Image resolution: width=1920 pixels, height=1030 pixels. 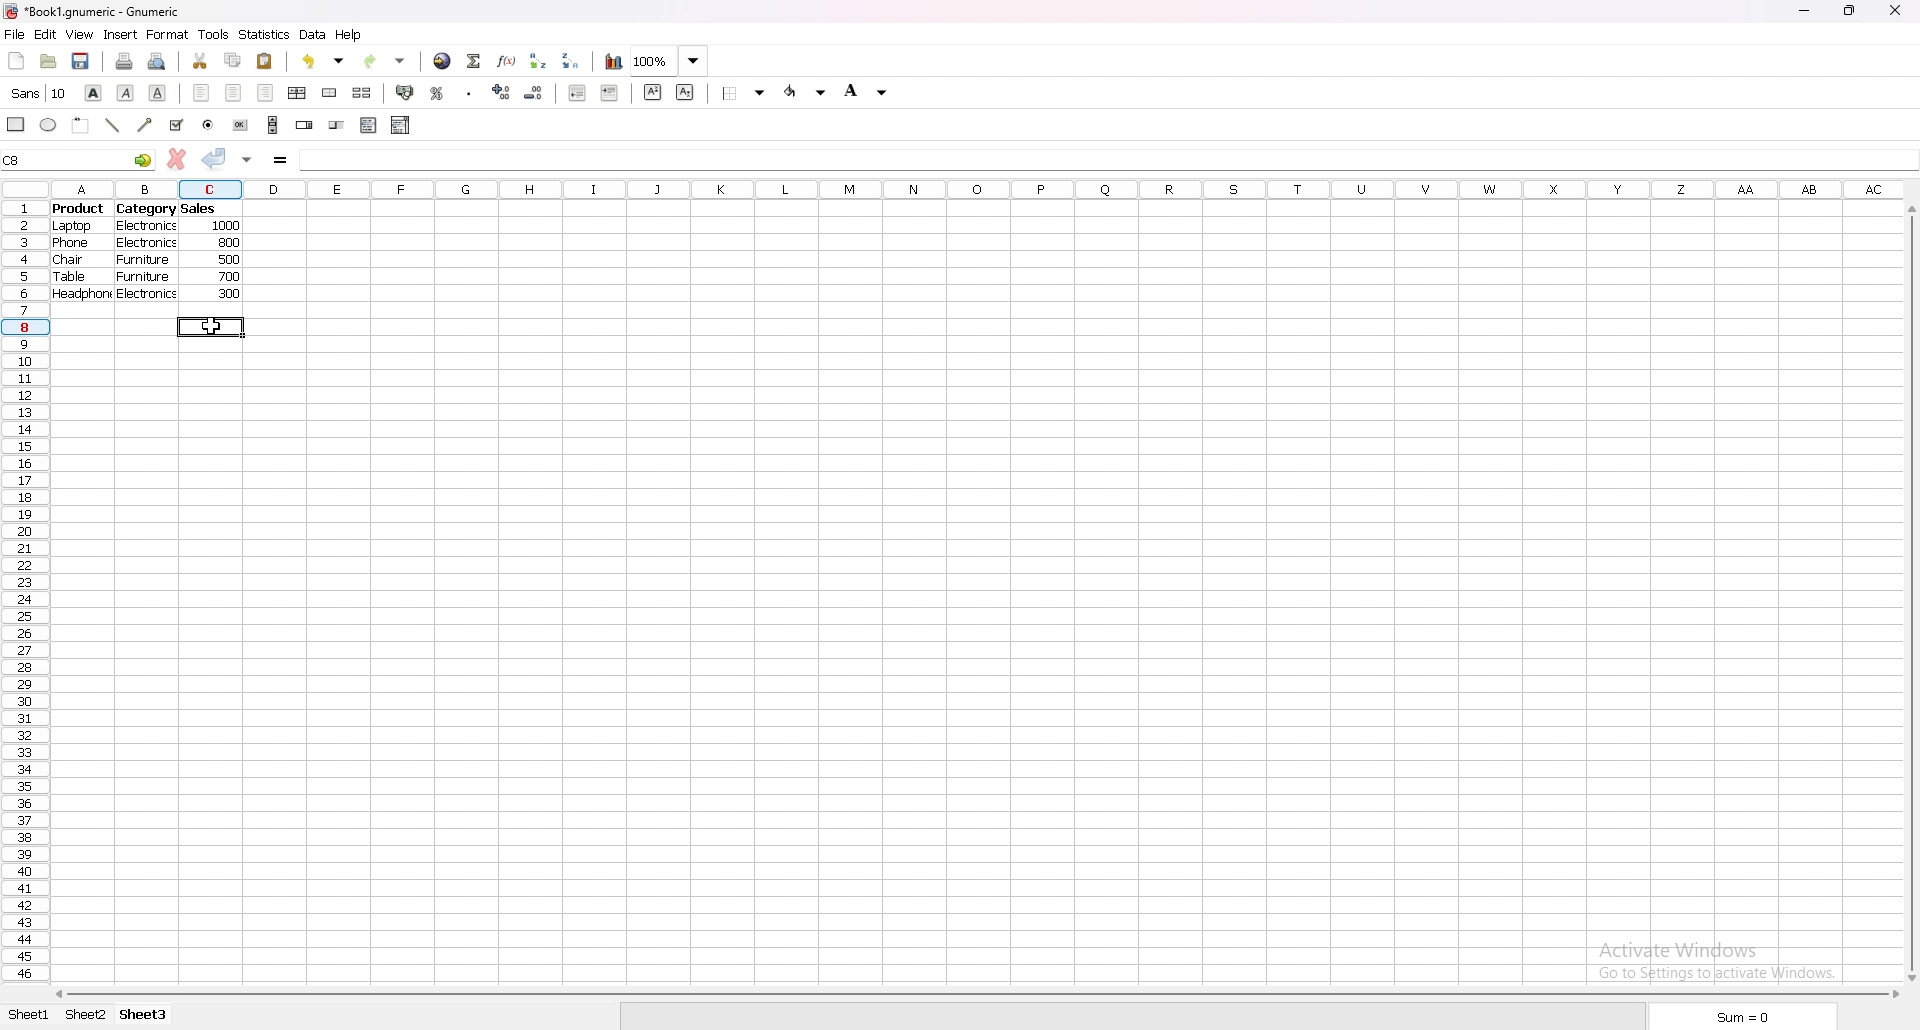 I want to click on furniture, so click(x=144, y=260).